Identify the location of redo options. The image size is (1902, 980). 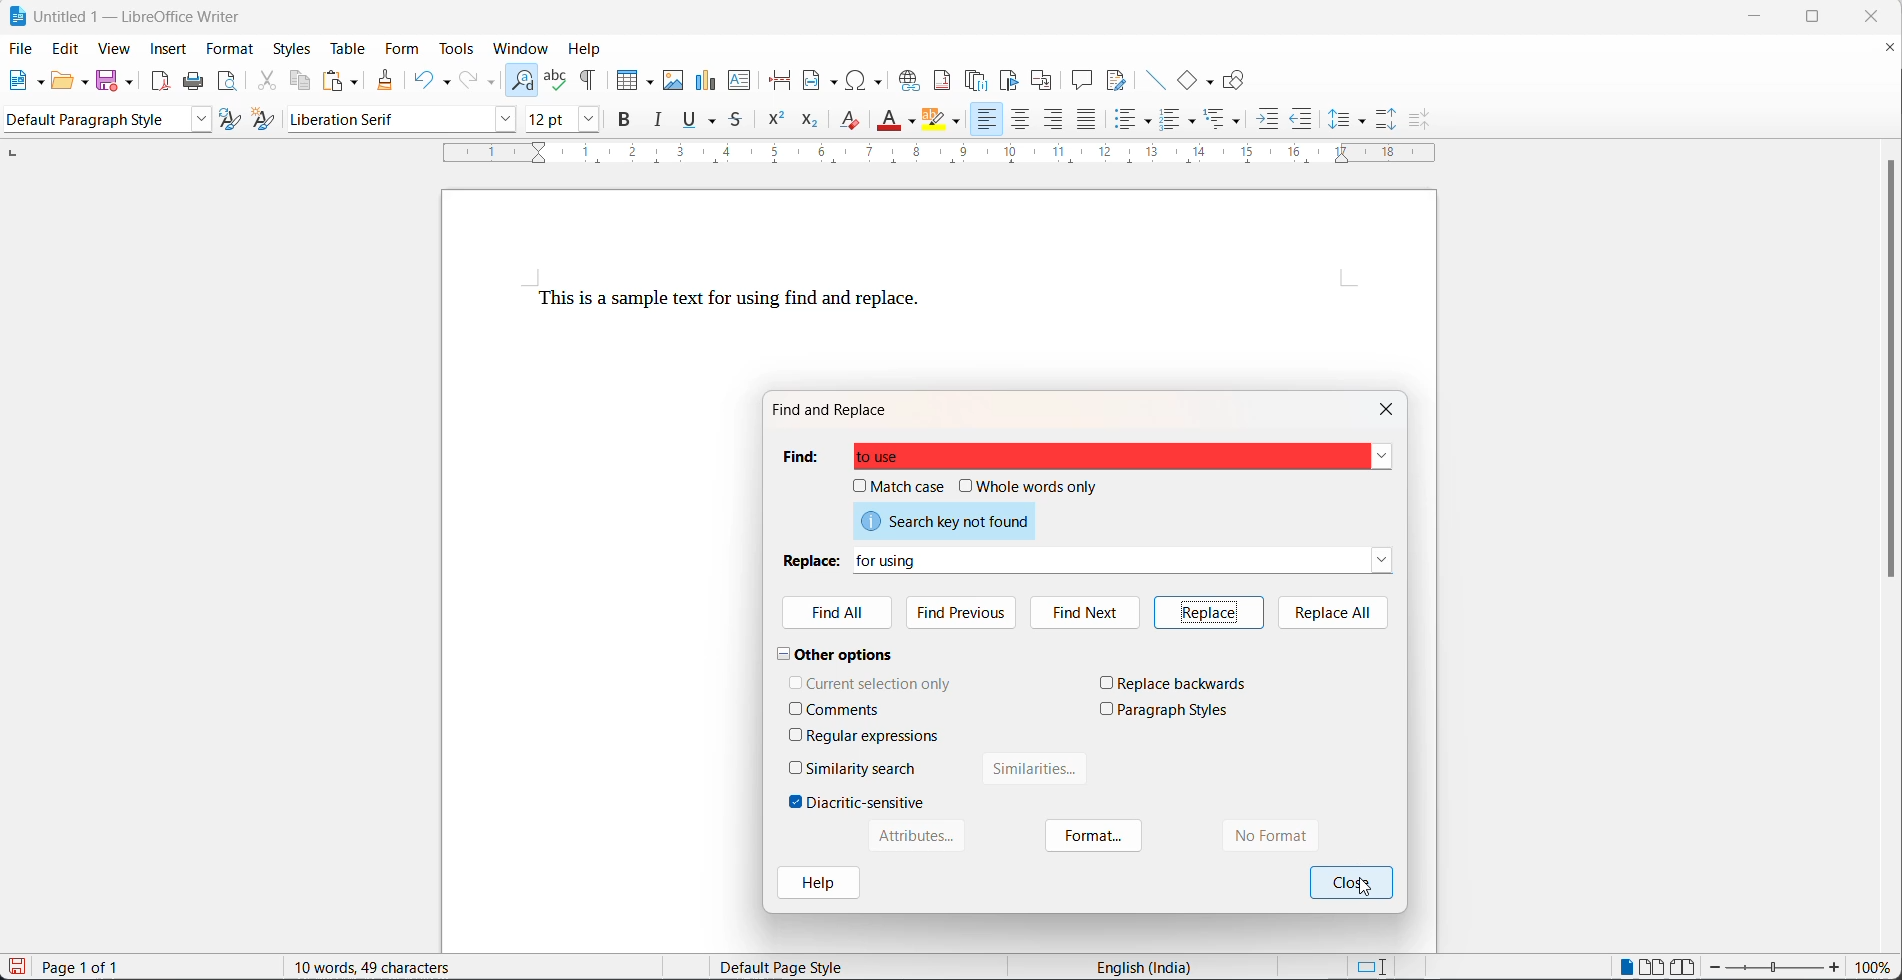
(492, 83).